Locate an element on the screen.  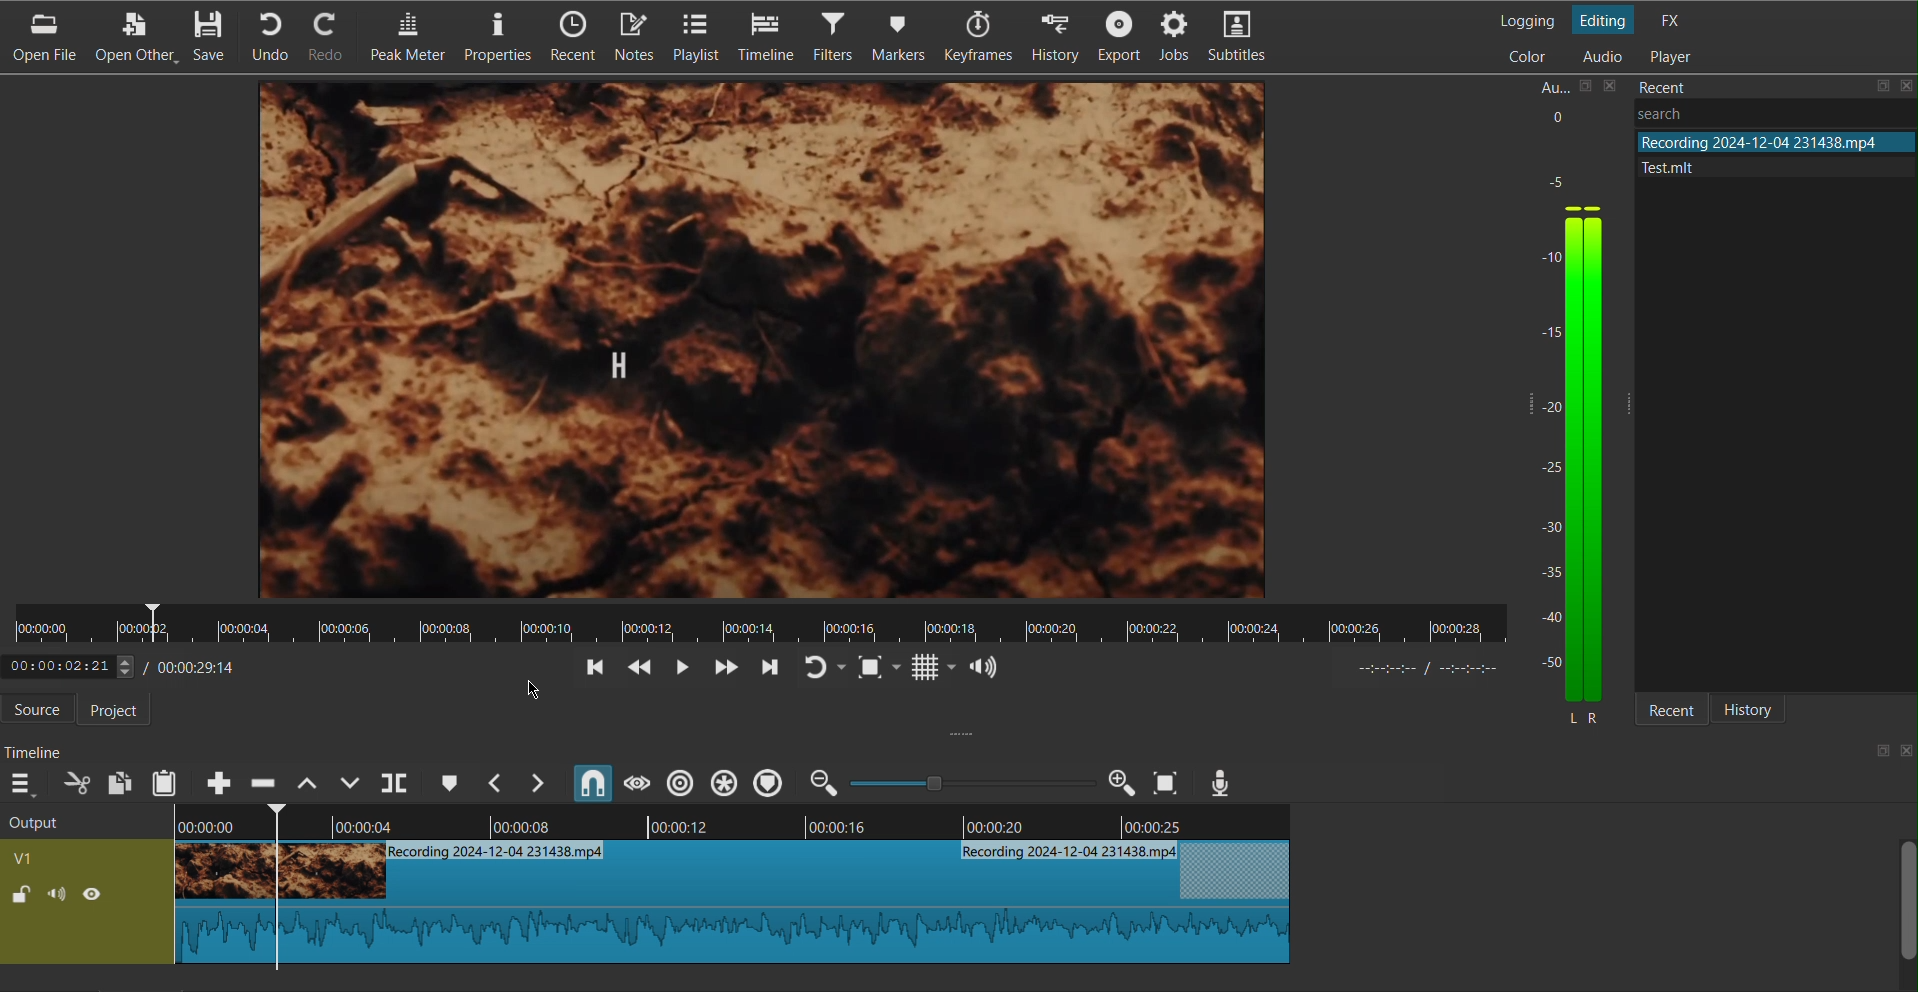
Recent is located at coordinates (570, 38).